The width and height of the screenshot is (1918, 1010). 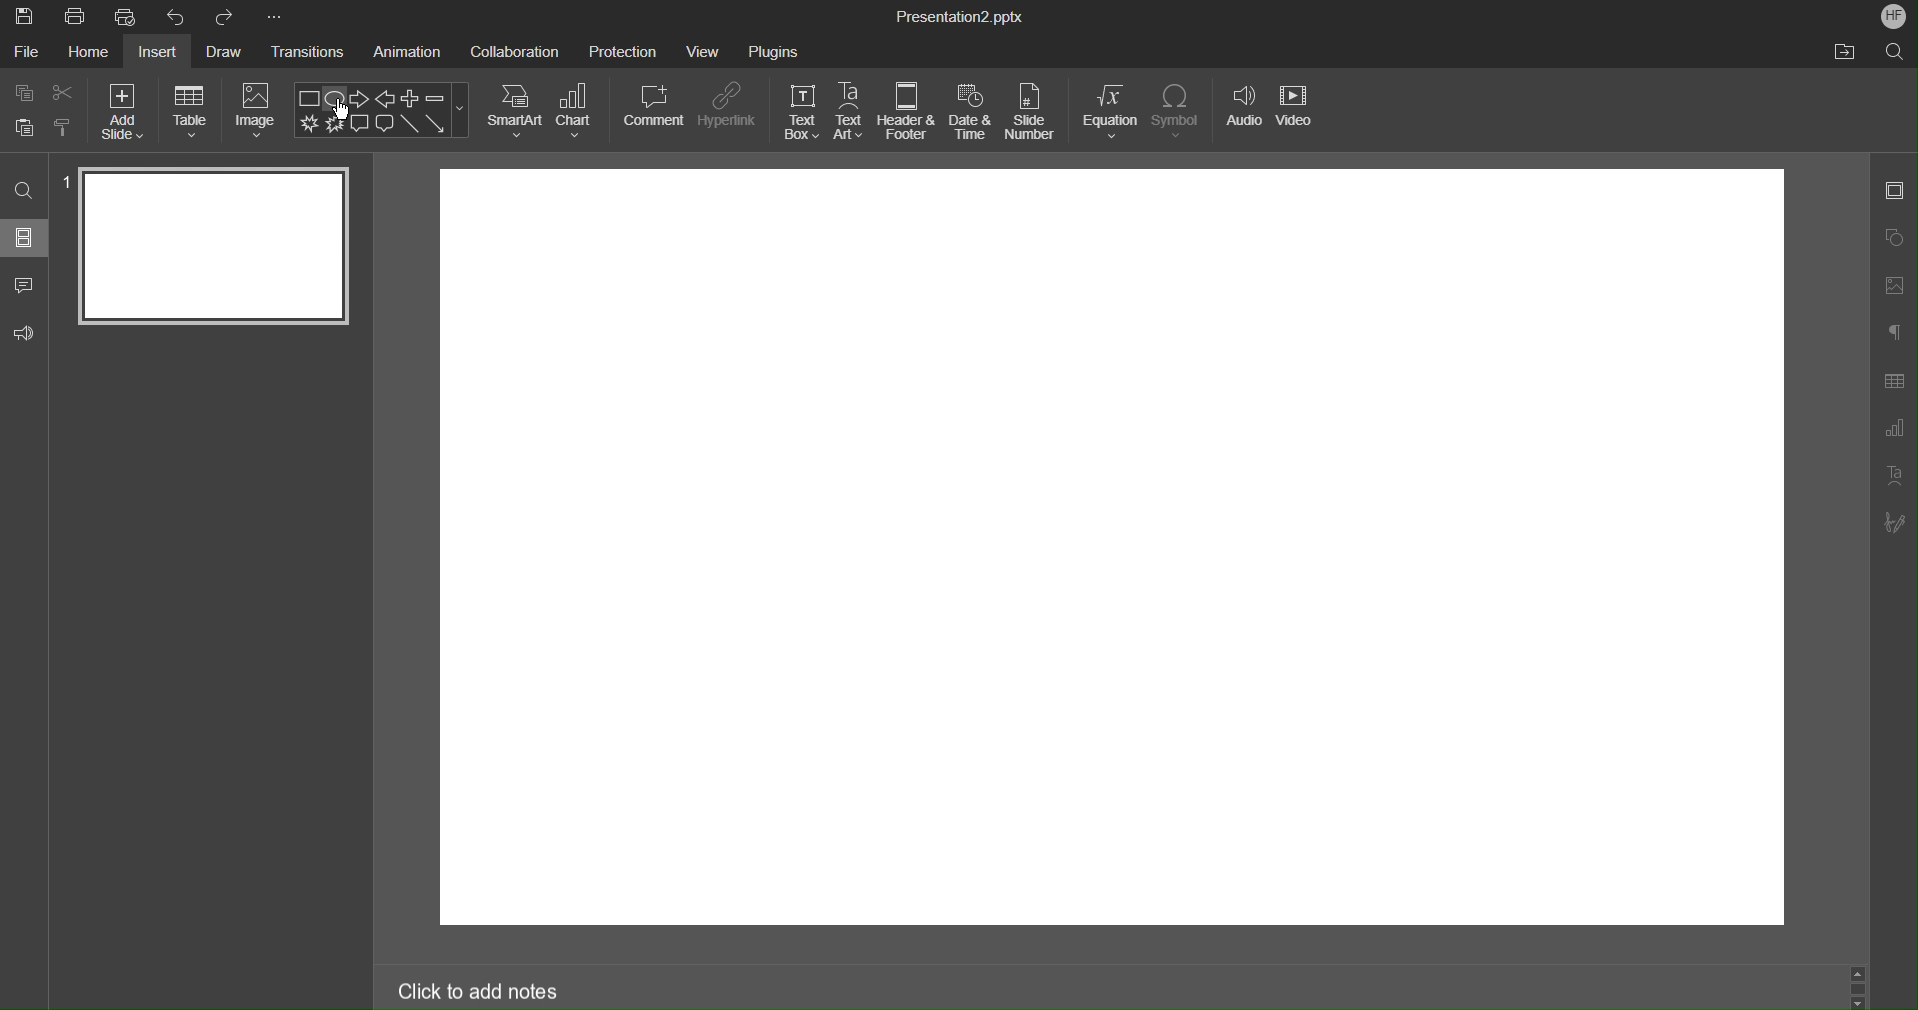 What do you see at coordinates (25, 53) in the screenshot?
I see `File` at bounding box center [25, 53].